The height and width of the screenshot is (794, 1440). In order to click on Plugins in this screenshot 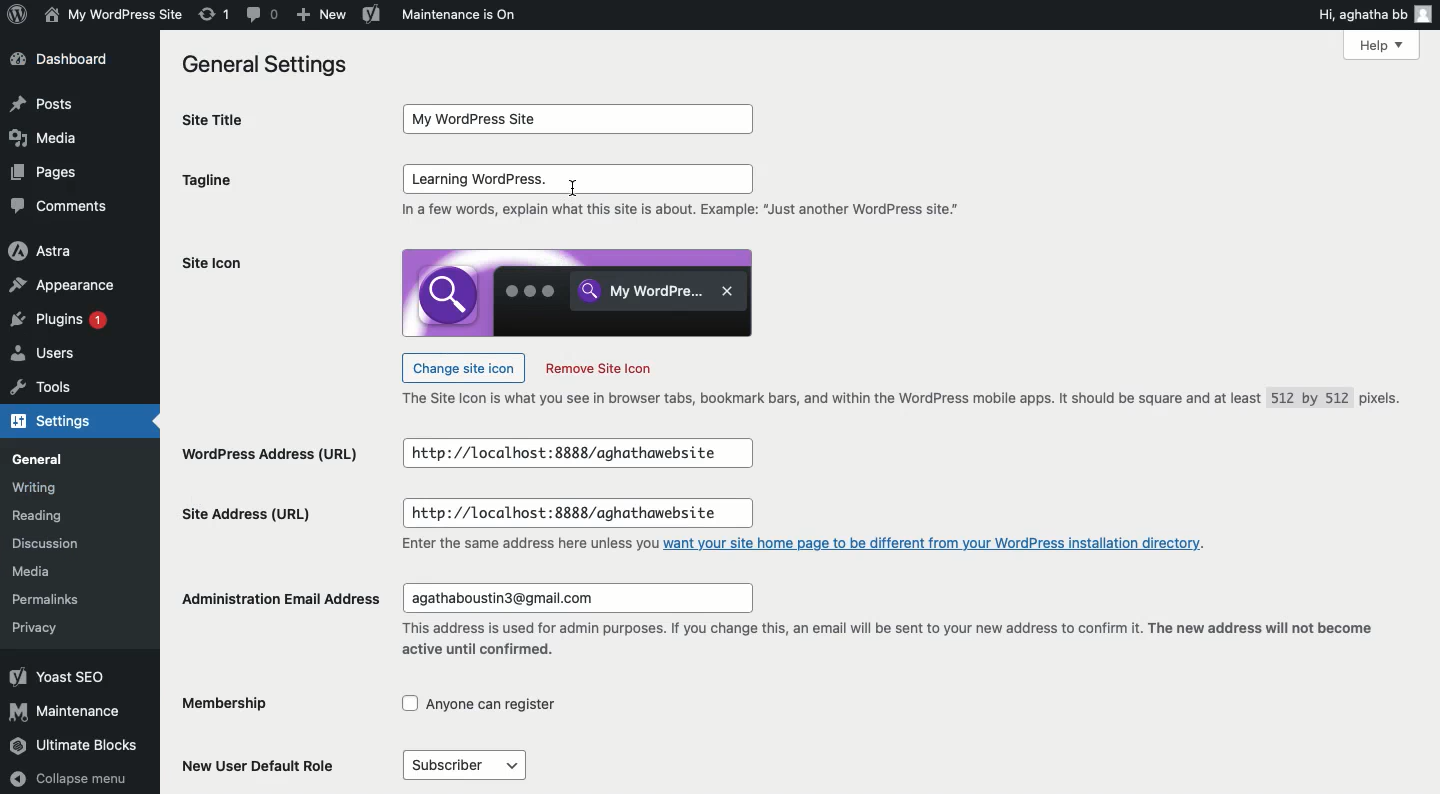, I will do `click(63, 322)`.